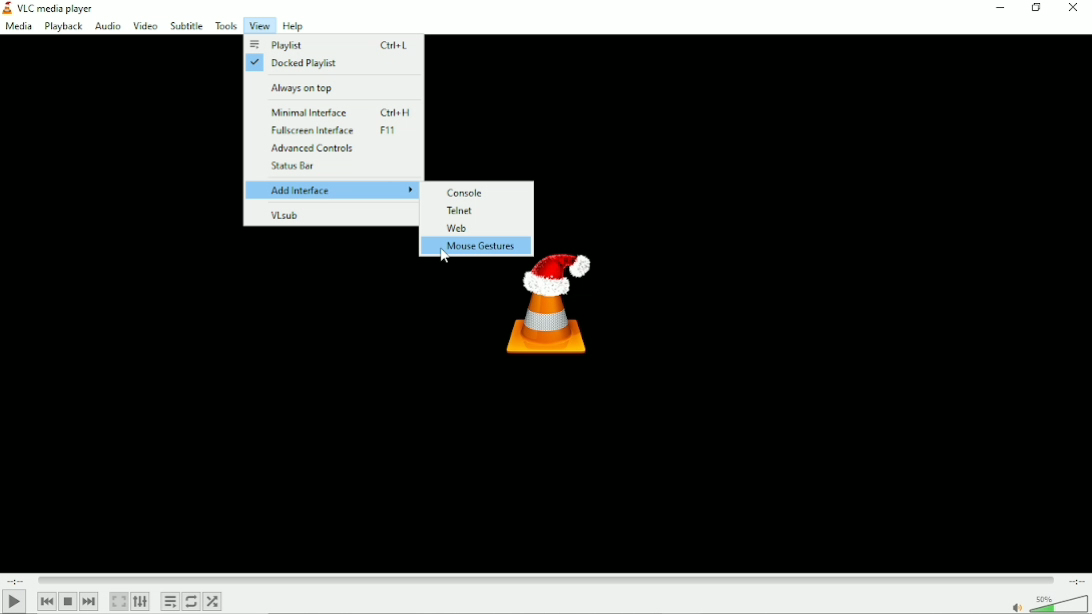 This screenshot has width=1092, height=614. I want to click on Help, so click(292, 26).